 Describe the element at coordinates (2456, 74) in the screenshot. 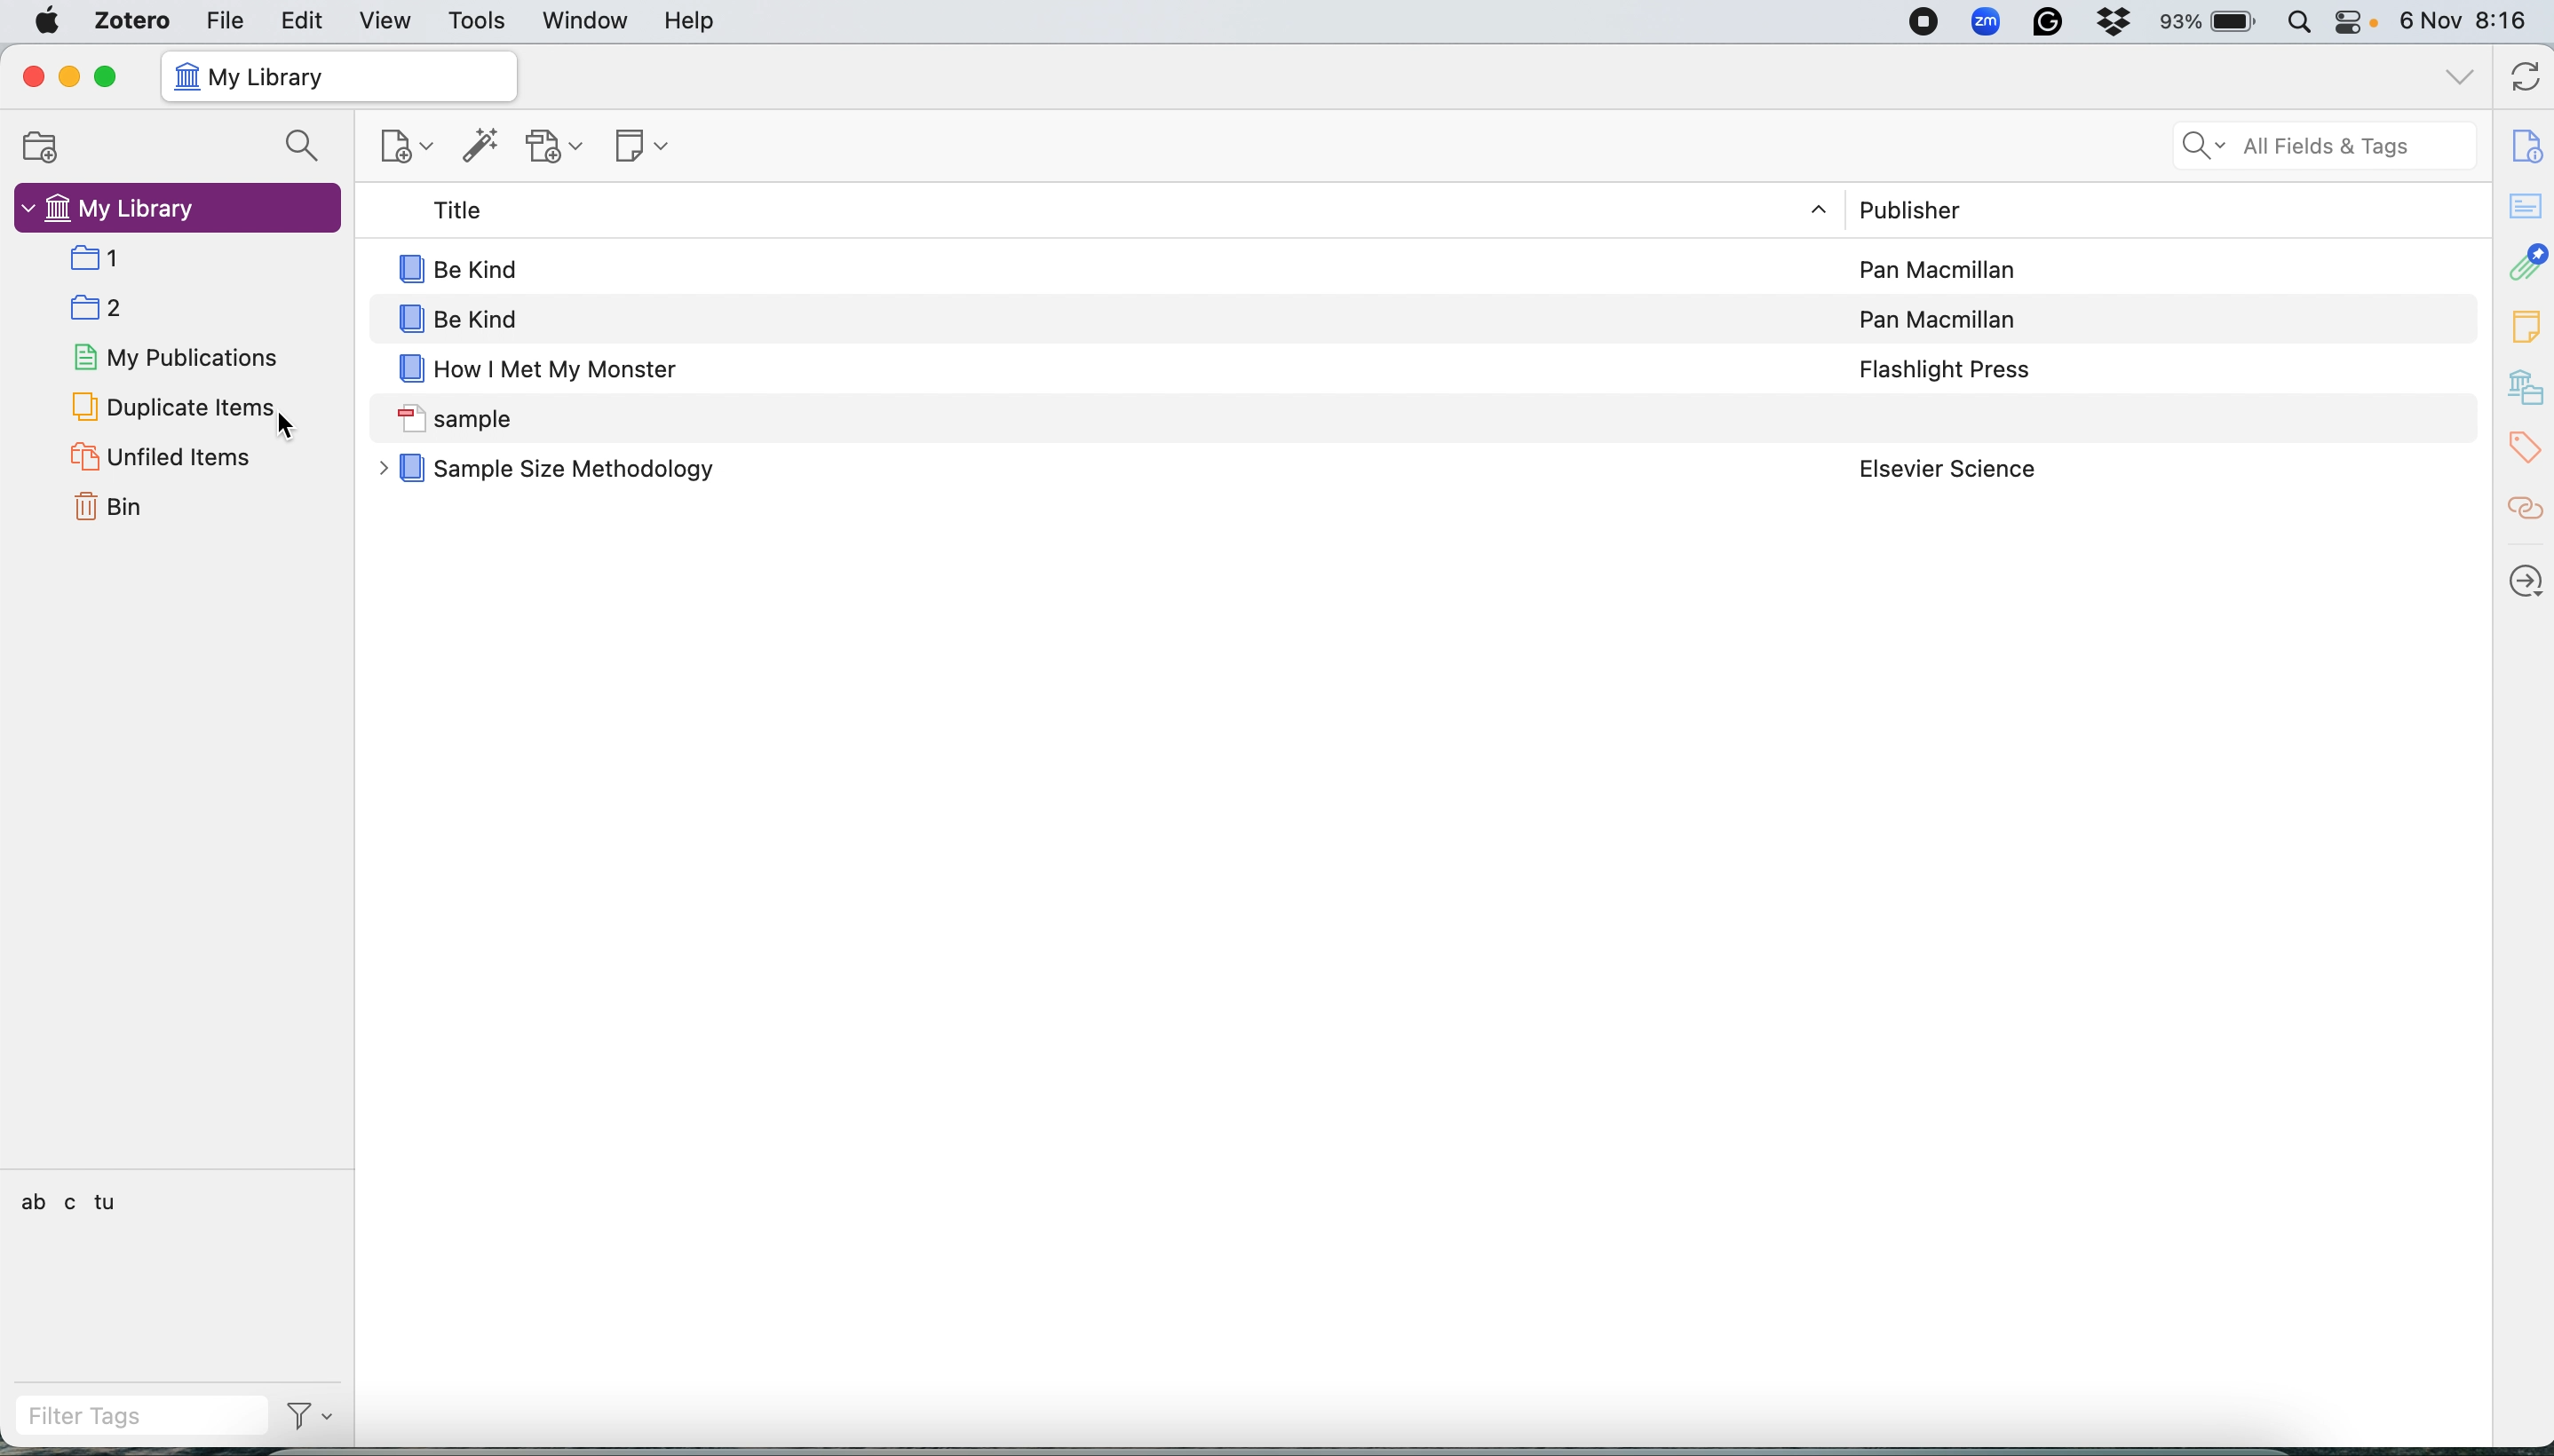

I see `collapse all tabs` at that location.